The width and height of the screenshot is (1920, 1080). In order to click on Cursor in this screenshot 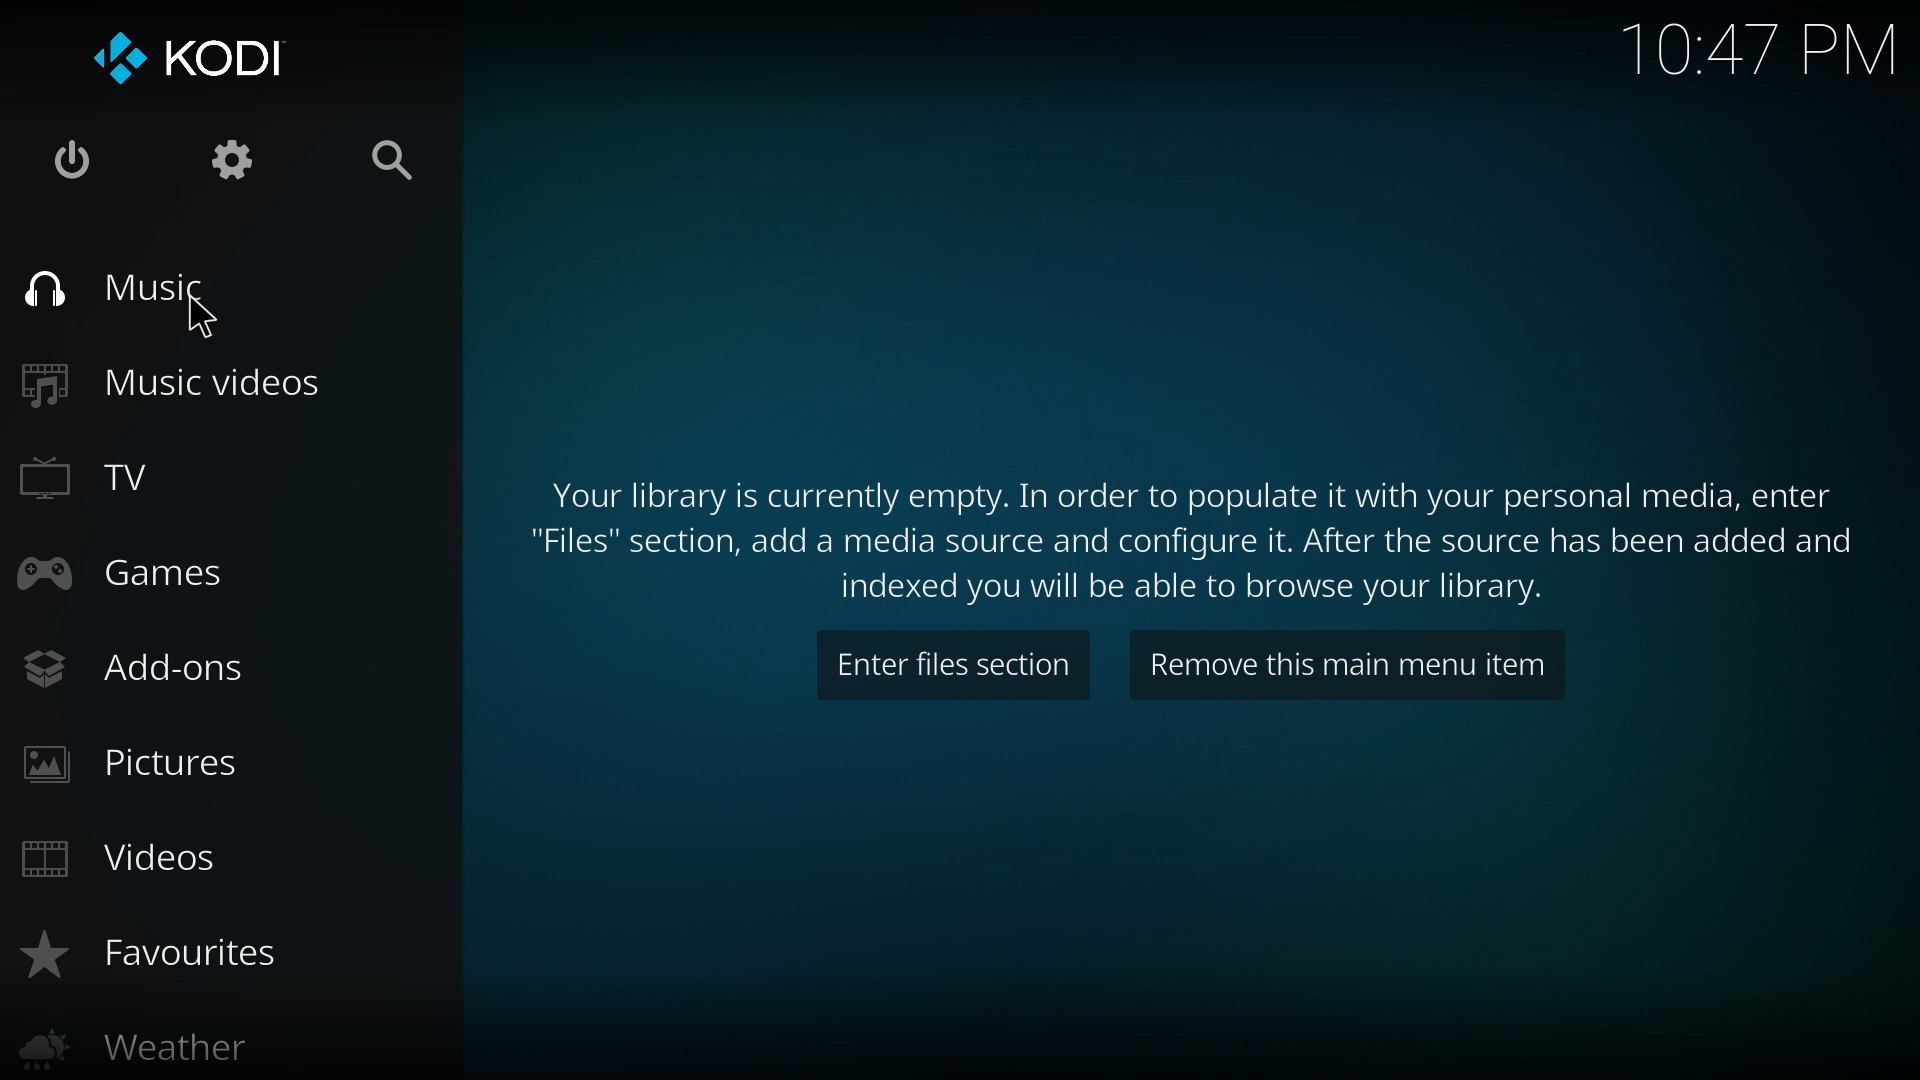, I will do `click(214, 314)`.